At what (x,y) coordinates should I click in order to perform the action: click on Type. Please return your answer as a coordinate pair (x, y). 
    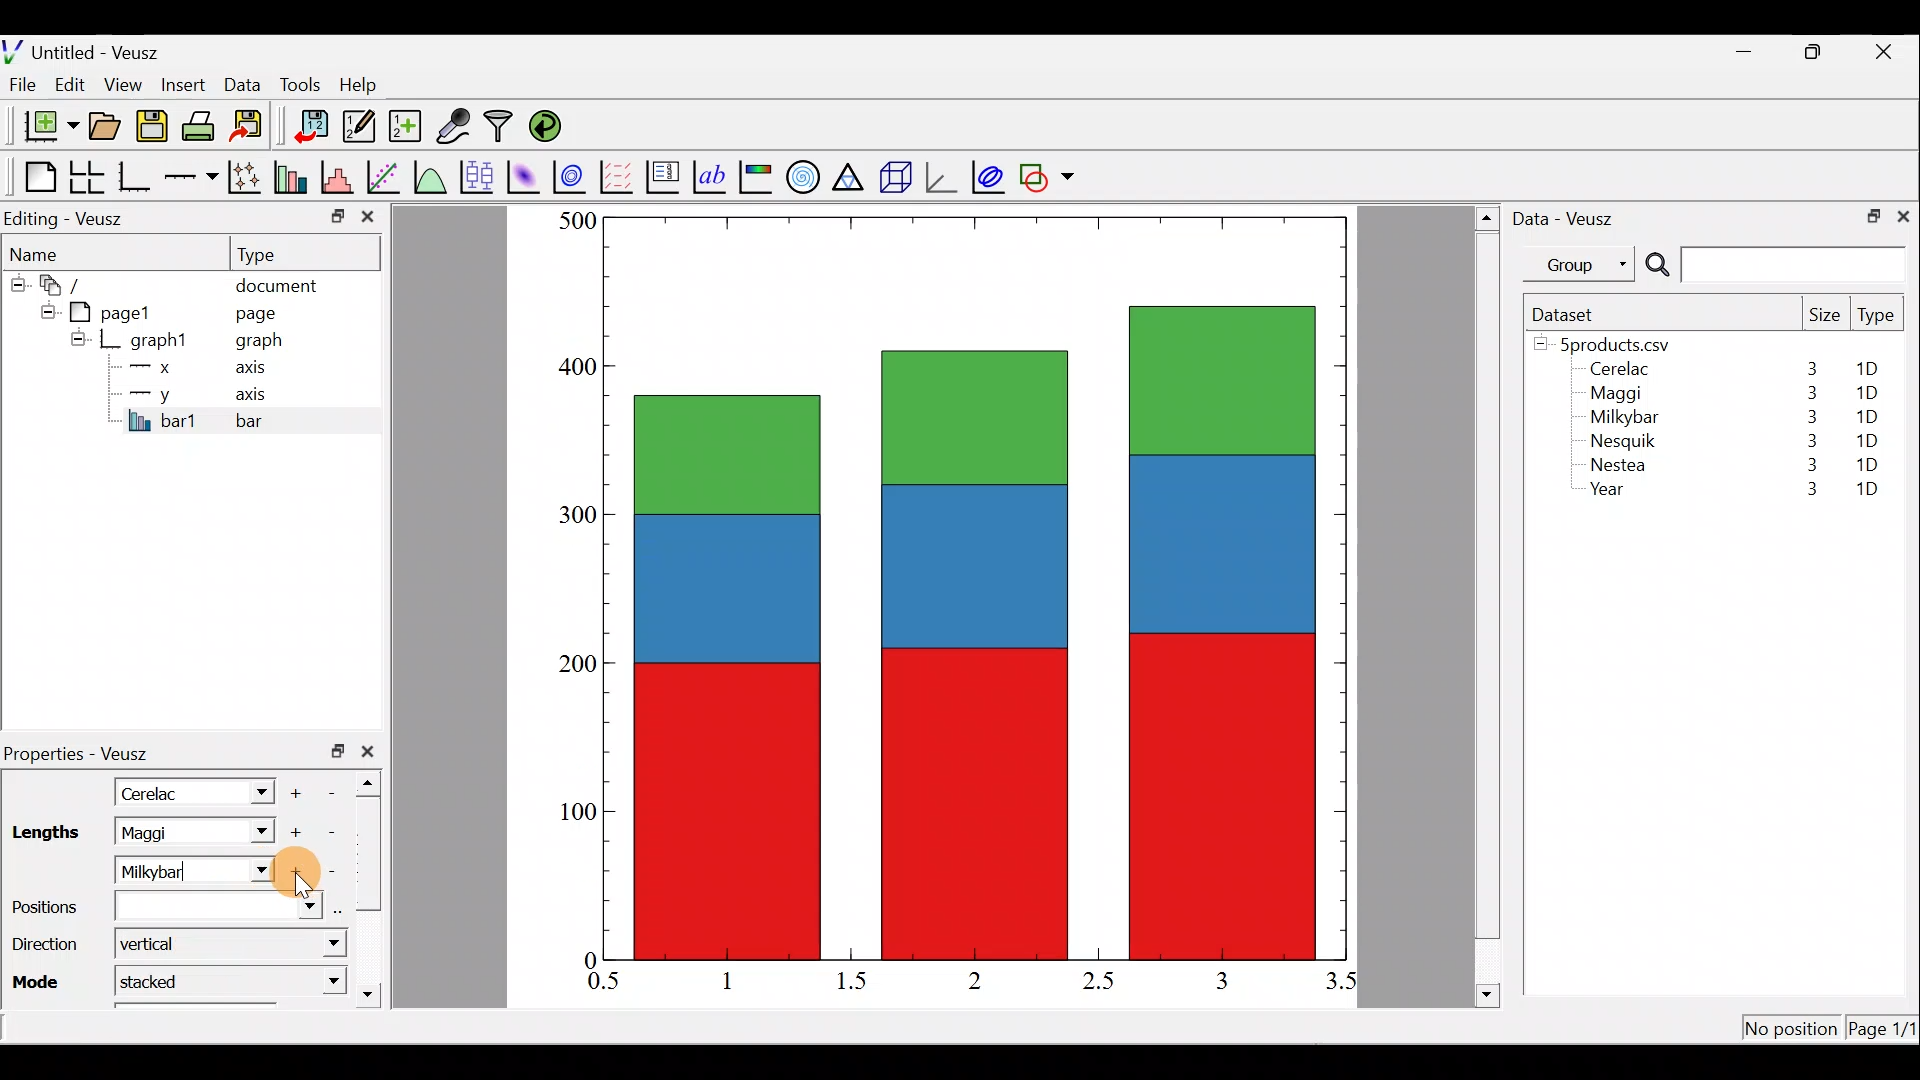
    Looking at the image, I should click on (1878, 320).